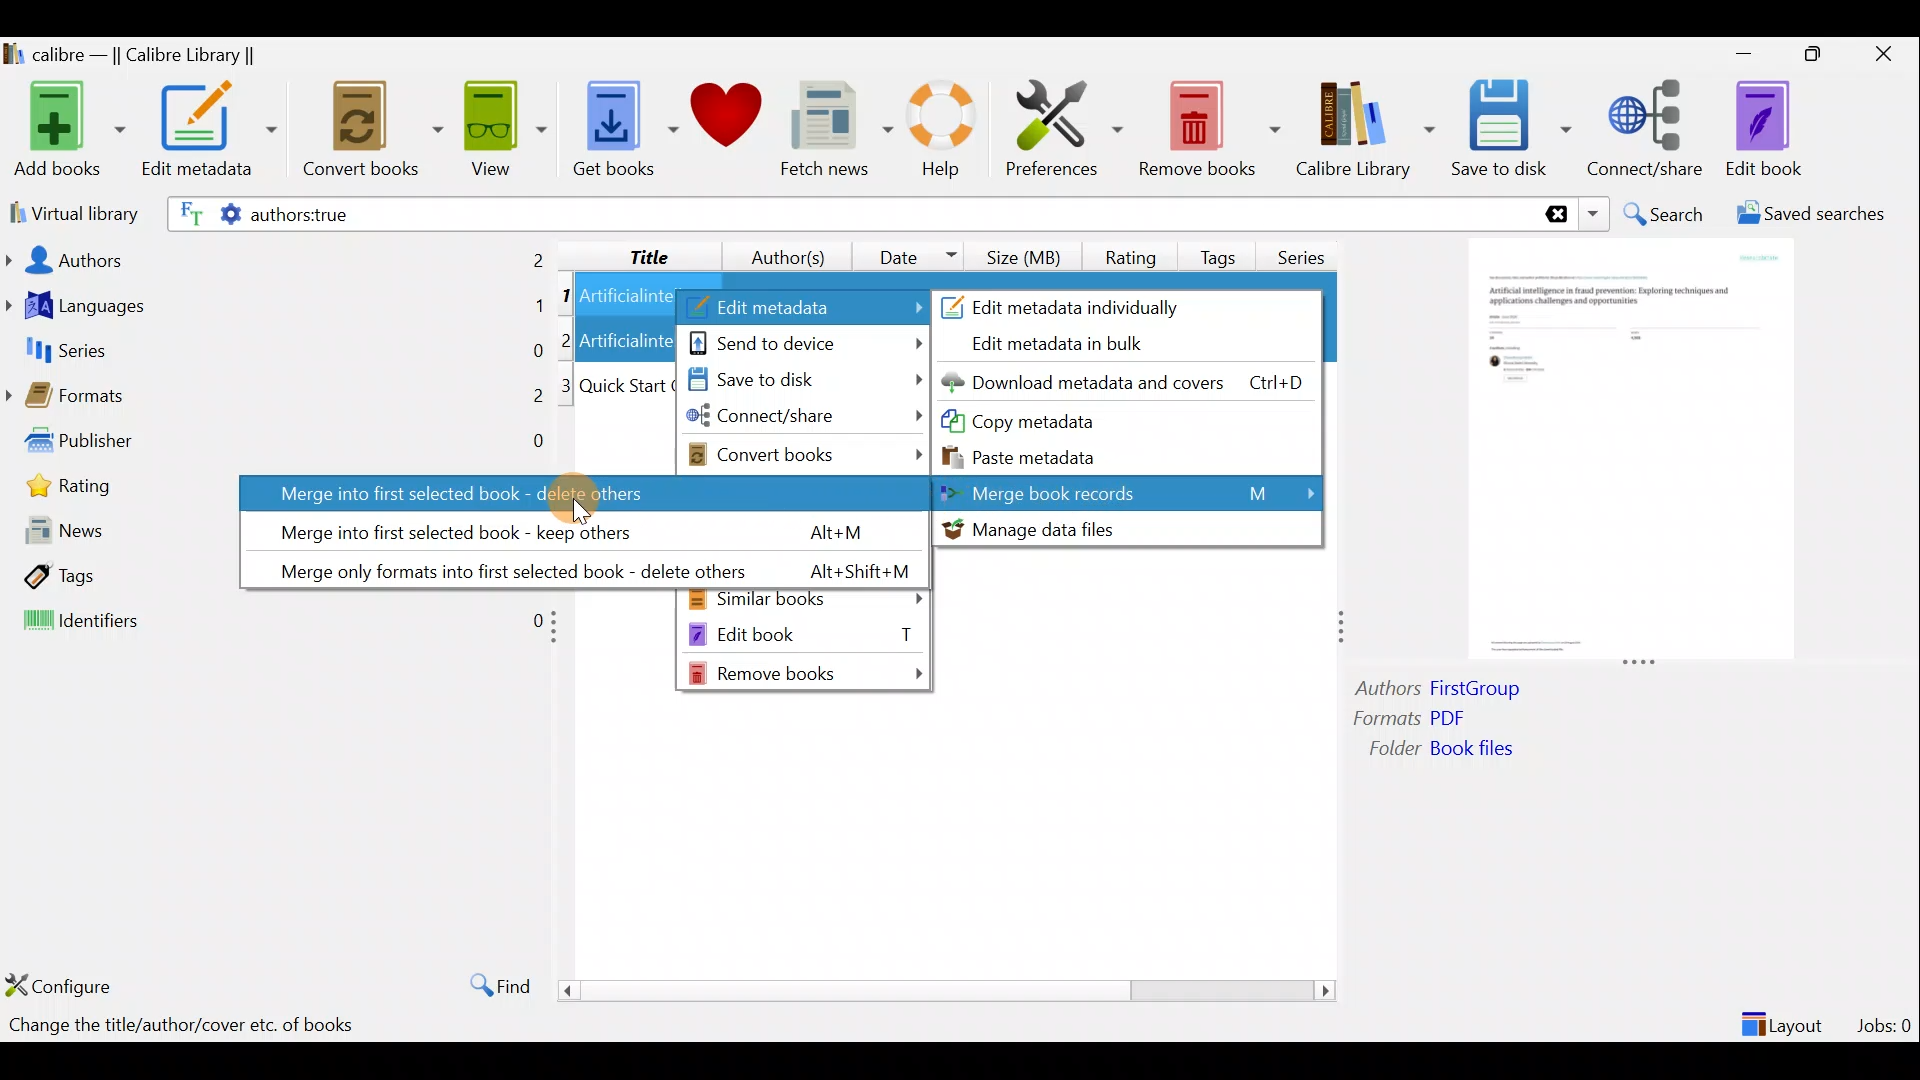 The image size is (1920, 1080). Describe the element at coordinates (1125, 529) in the screenshot. I see `Manage data files` at that location.